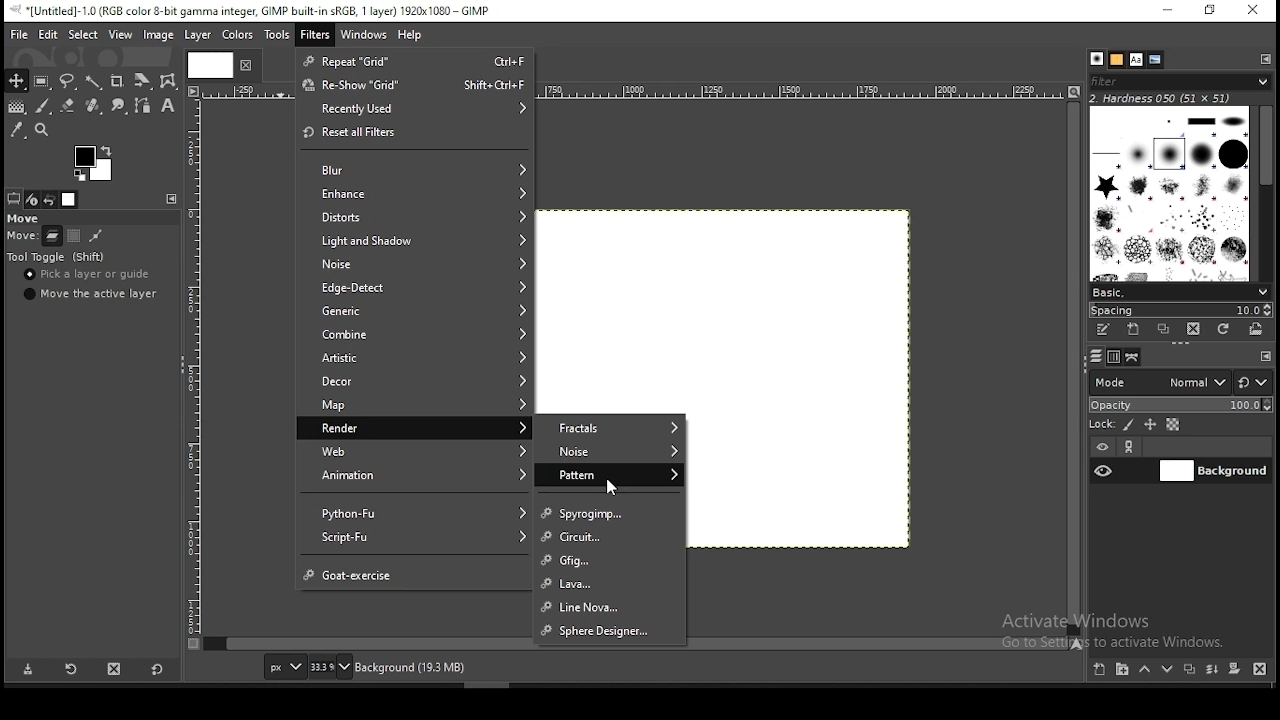 This screenshot has width=1280, height=720. Describe the element at coordinates (68, 81) in the screenshot. I see `free selection tool` at that location.